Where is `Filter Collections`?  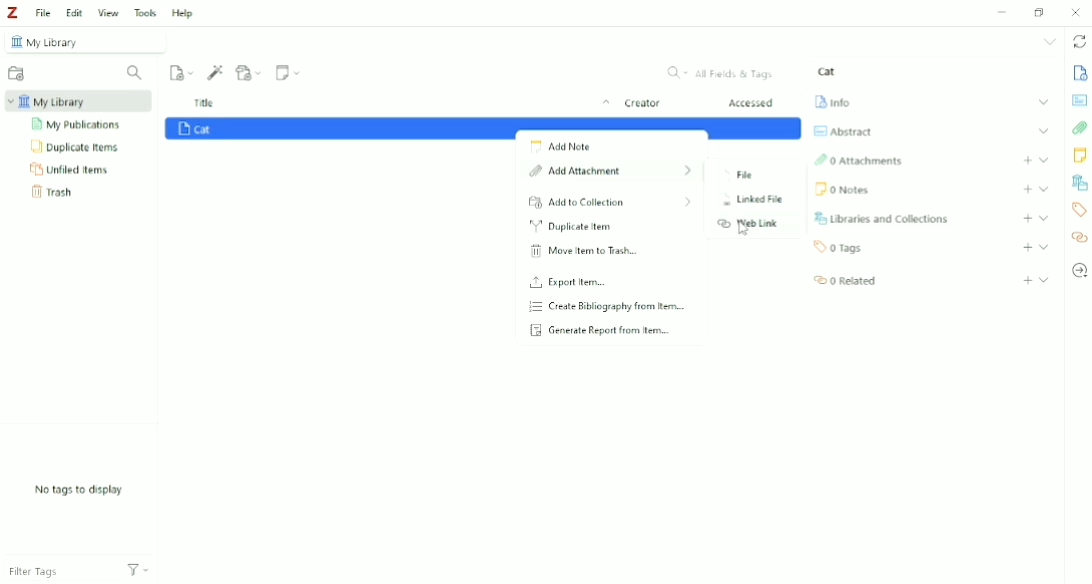 Filter Collections is located at coordinates (135, 73).